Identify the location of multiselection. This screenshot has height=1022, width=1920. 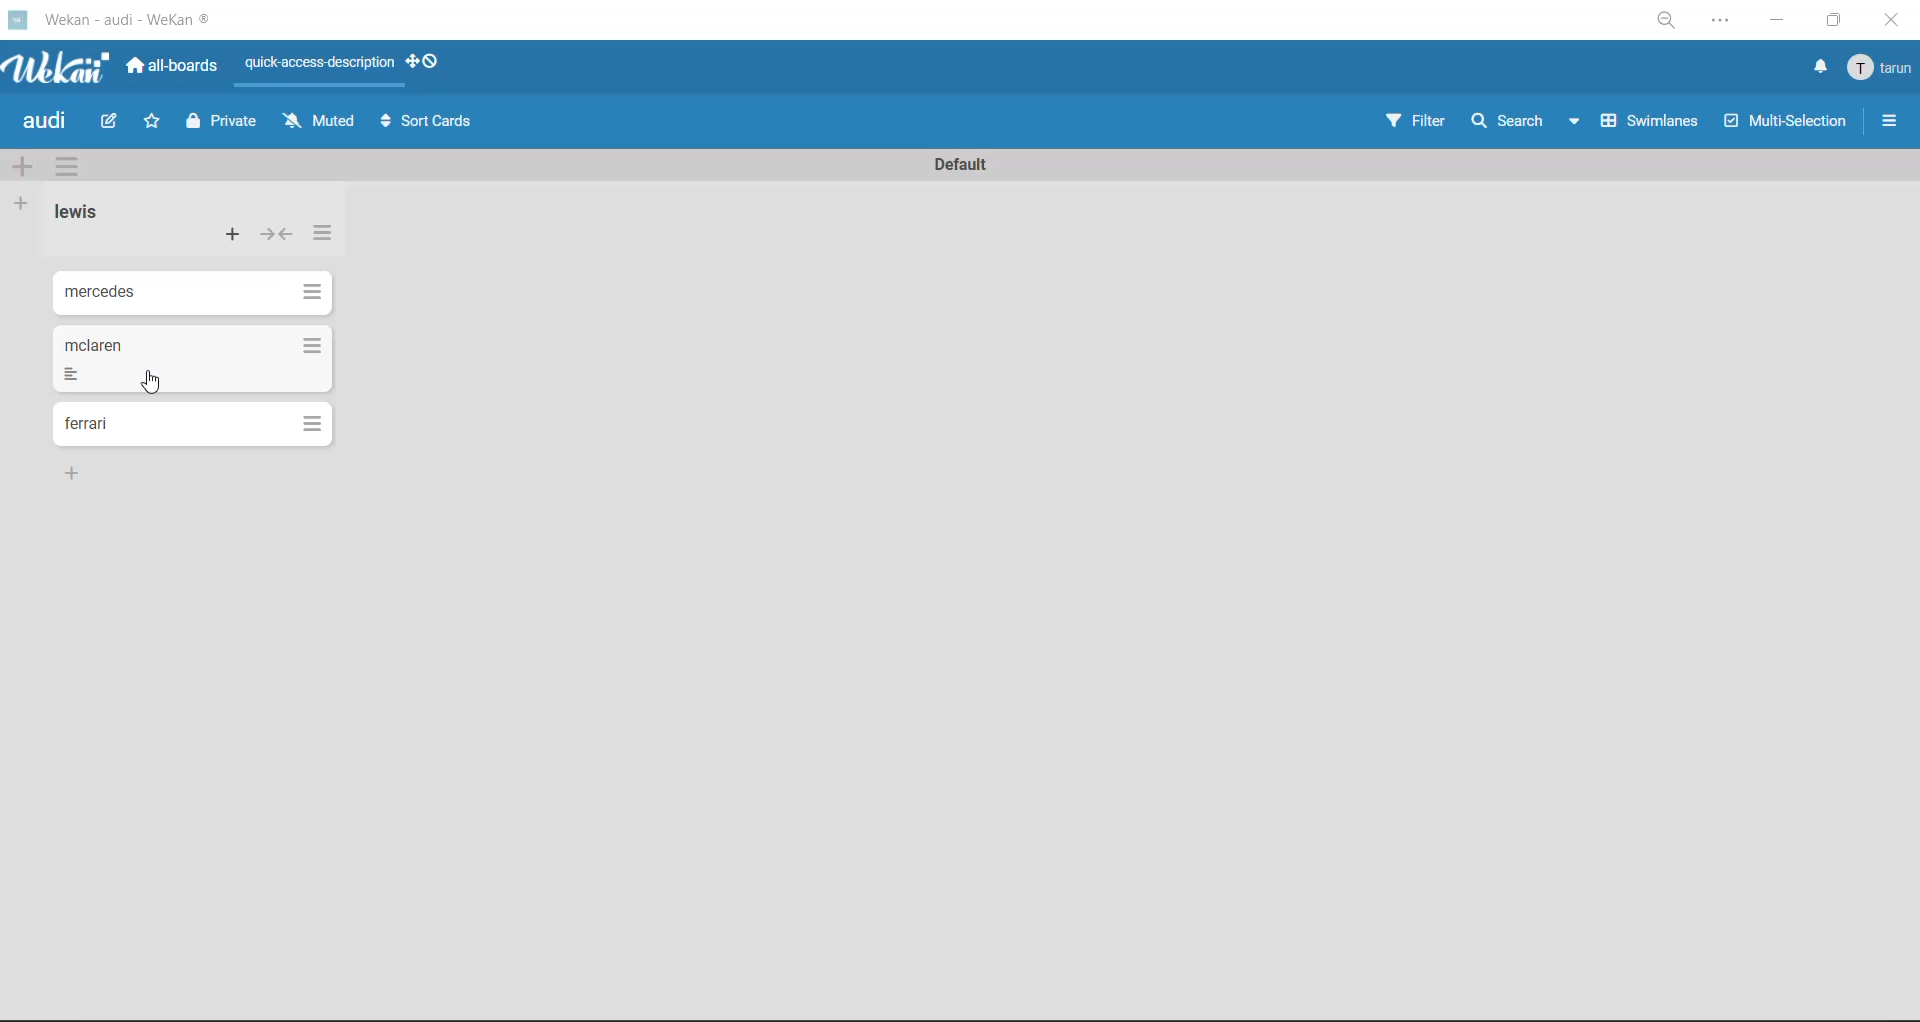
(1782, 123).